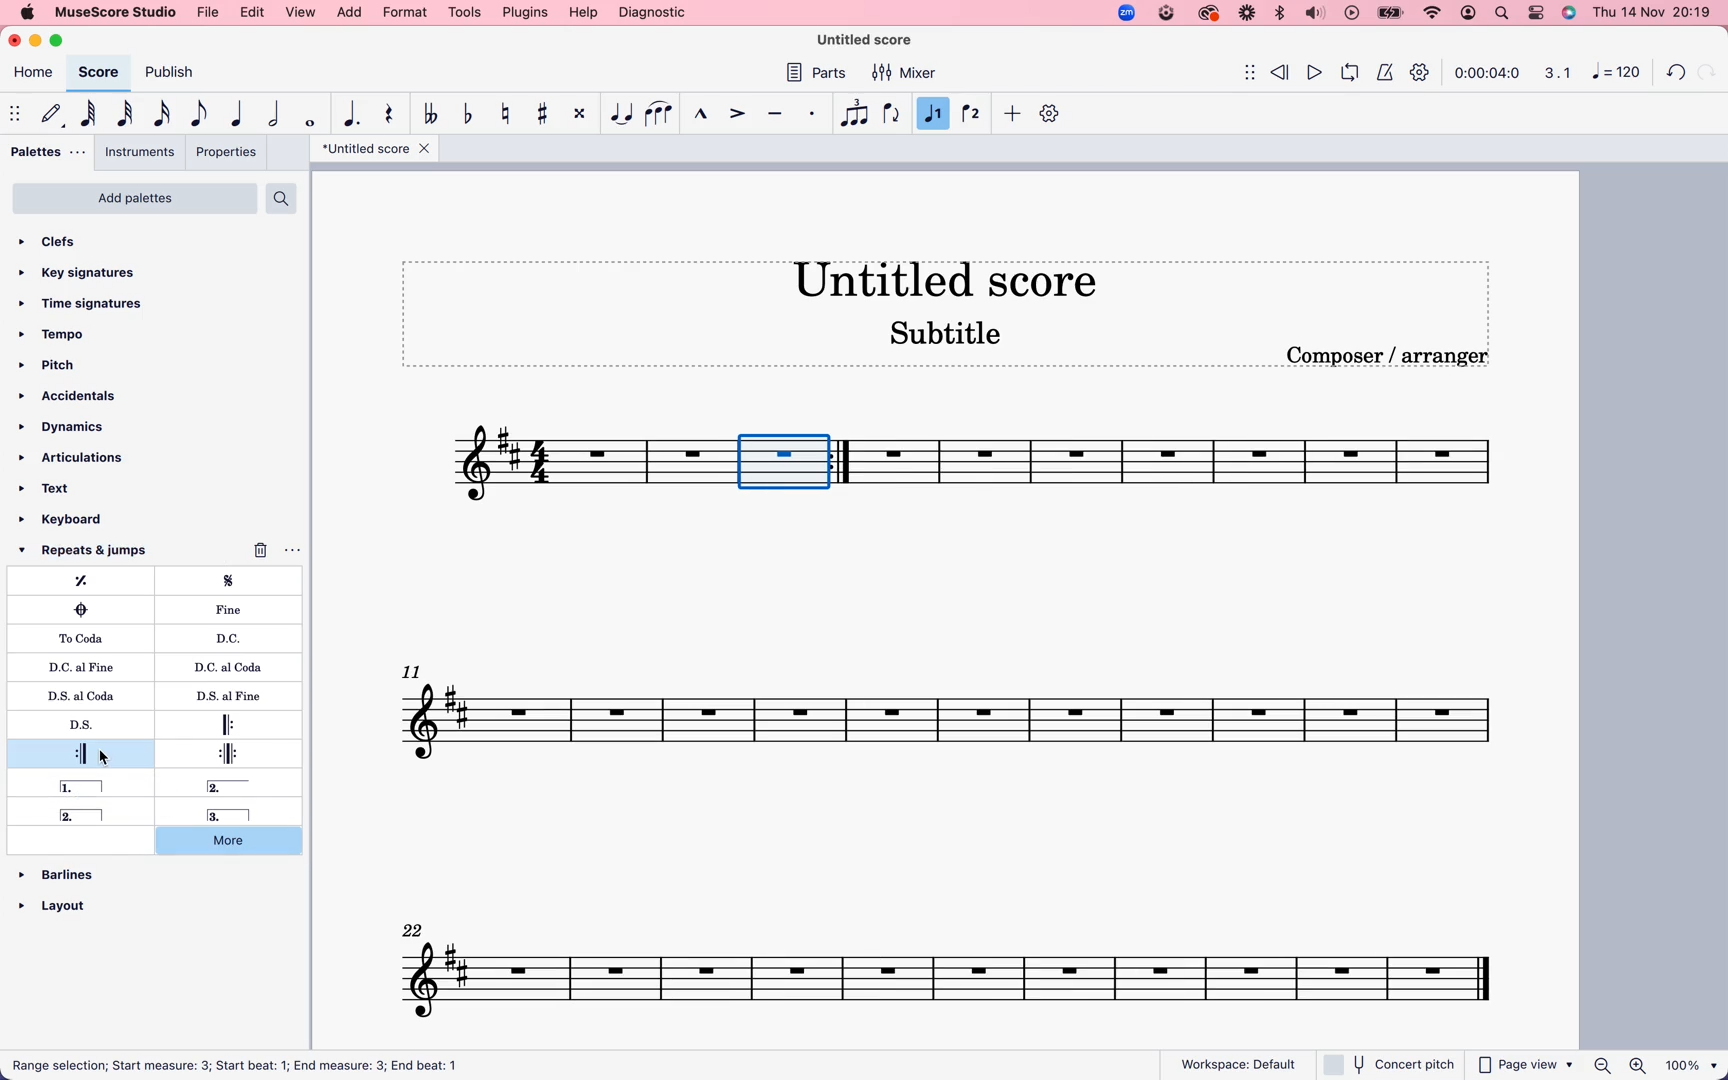 Image resolution: width=1728 pixels, height=1080 pixels. What do you see at coordinates (948, 336) in the screenshot?
I see `subtitle` at bounding box center [948, 336].